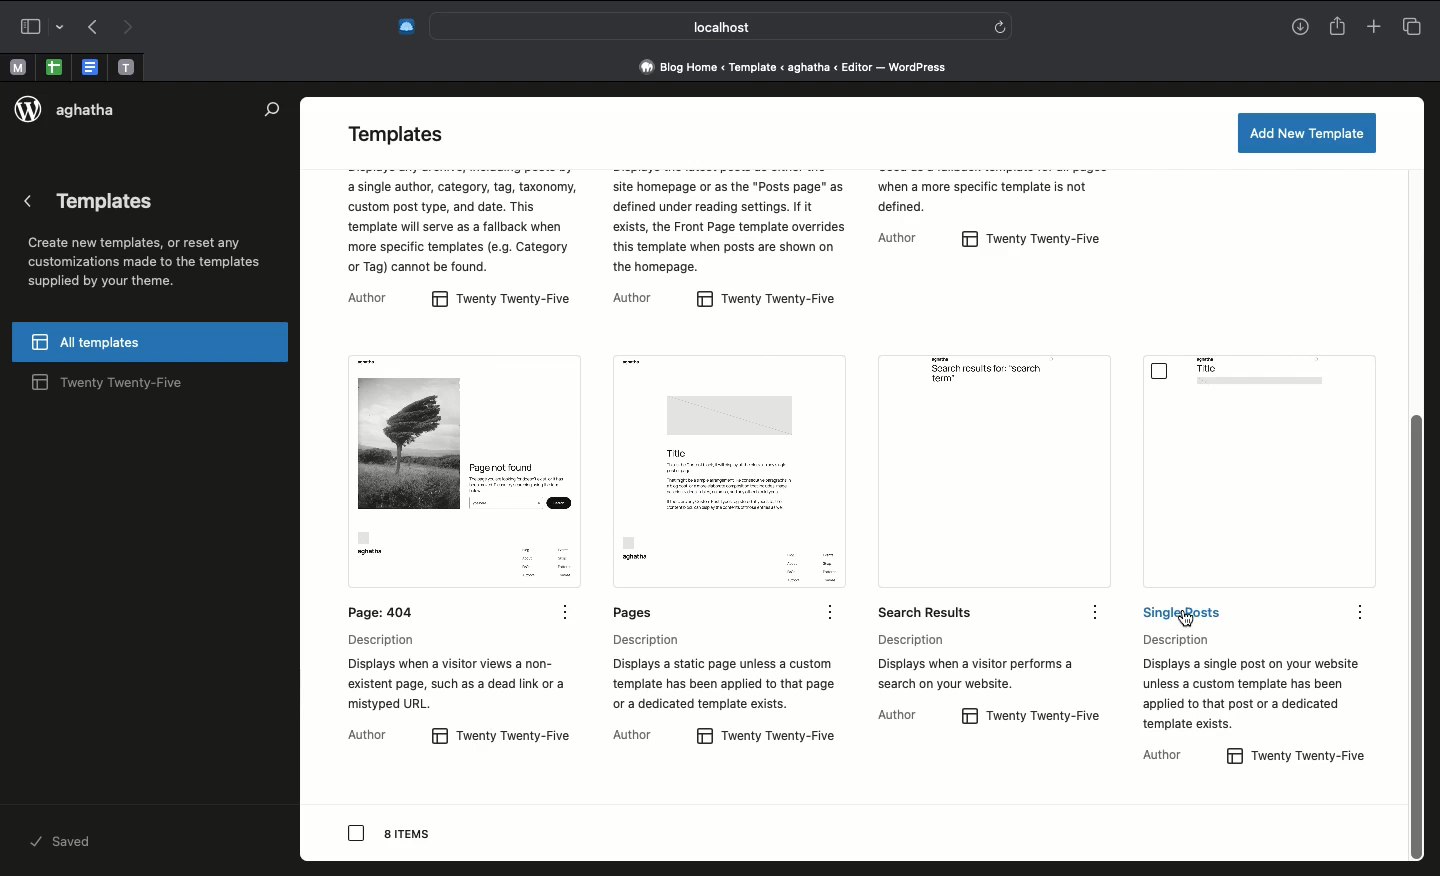 Image resolution: width=1440 pixels, height=876 pixels. Describe the element at coordinates (728, 672) in the screenshot. I see `Description` at that location.